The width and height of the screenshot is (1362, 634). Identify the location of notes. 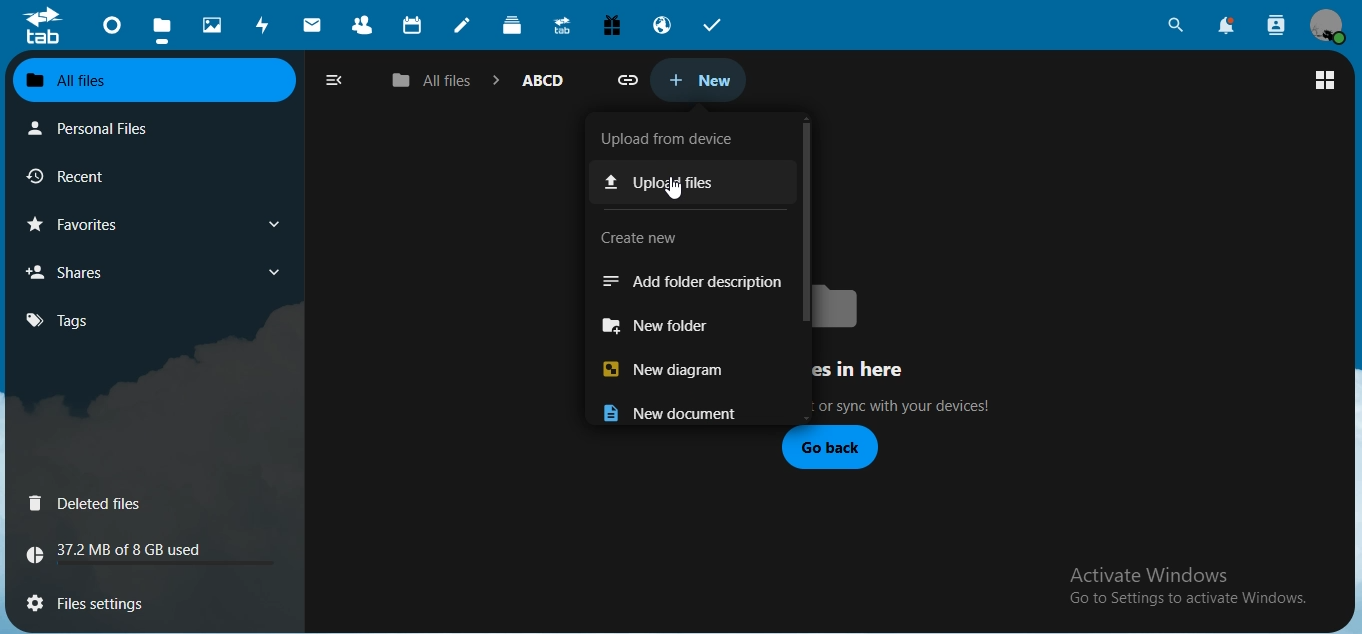
(463, 25).